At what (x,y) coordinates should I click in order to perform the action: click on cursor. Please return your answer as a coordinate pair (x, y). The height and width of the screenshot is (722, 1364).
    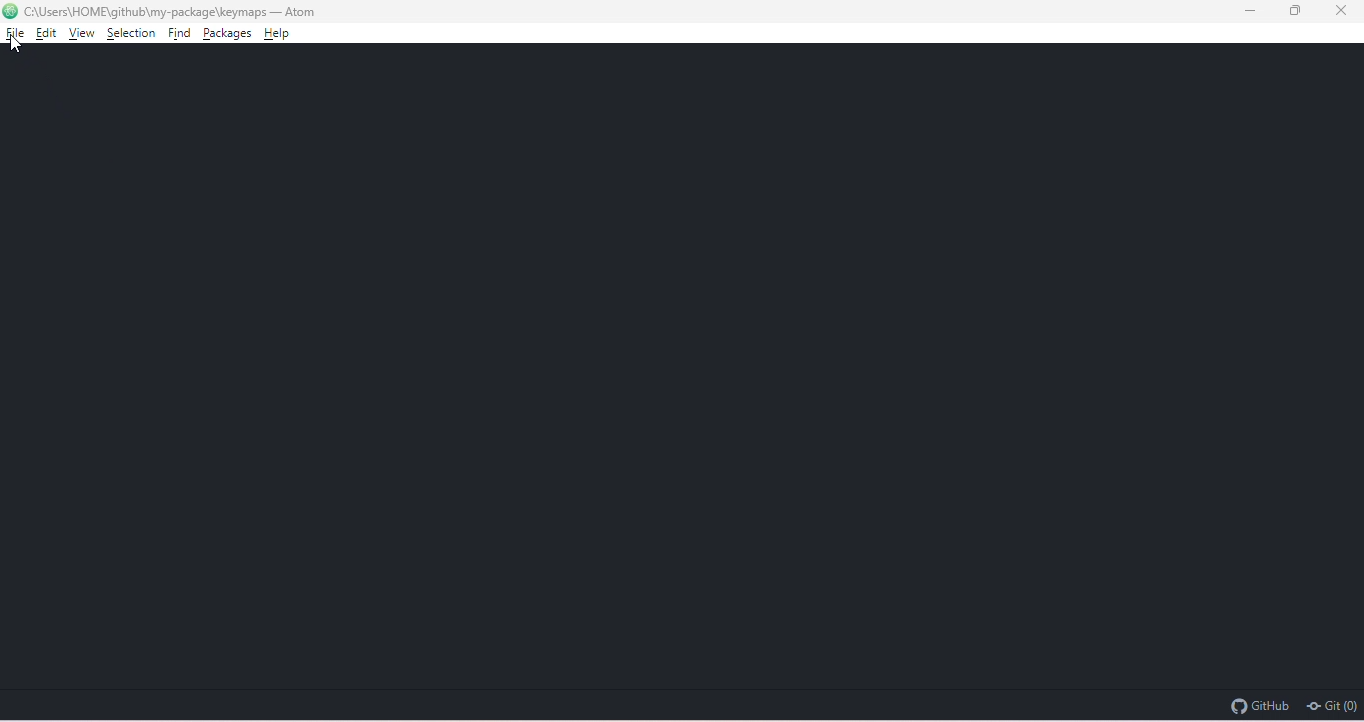
    Looking at the image, I should click on (17, 44).